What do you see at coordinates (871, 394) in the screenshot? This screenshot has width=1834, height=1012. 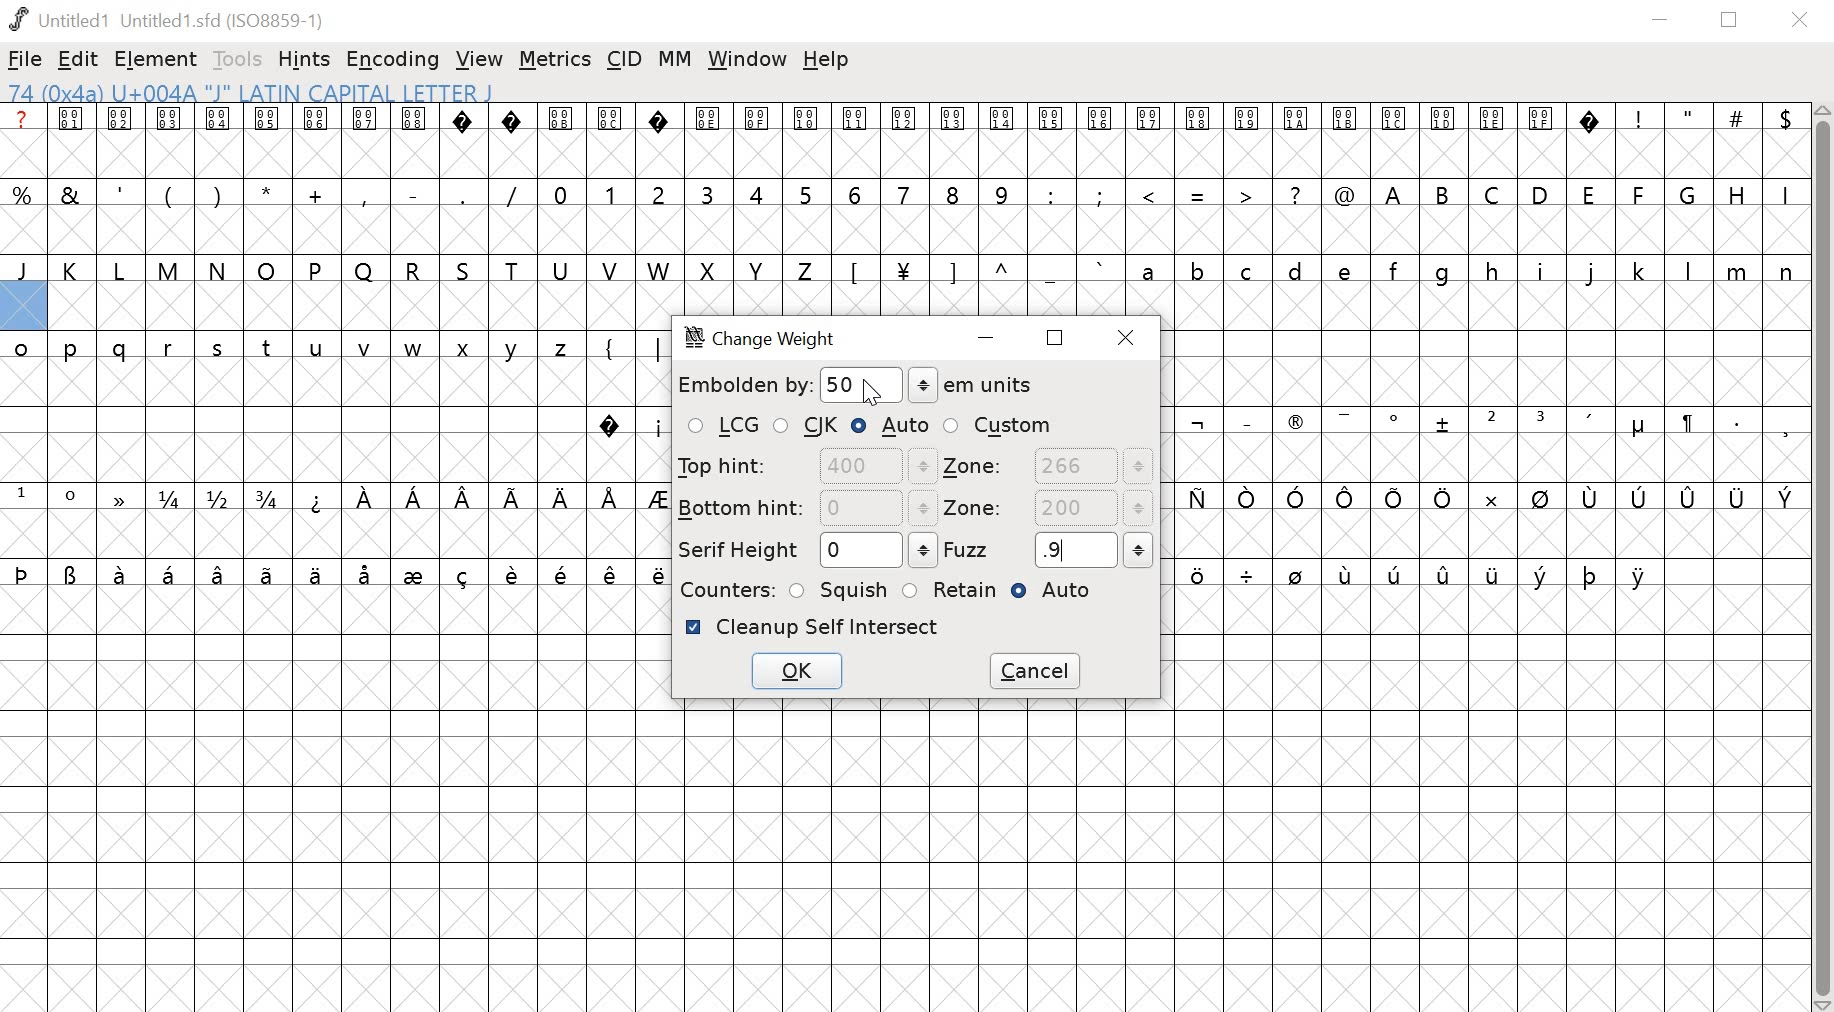 I see `Cursor` at bounding box center [871, 394].